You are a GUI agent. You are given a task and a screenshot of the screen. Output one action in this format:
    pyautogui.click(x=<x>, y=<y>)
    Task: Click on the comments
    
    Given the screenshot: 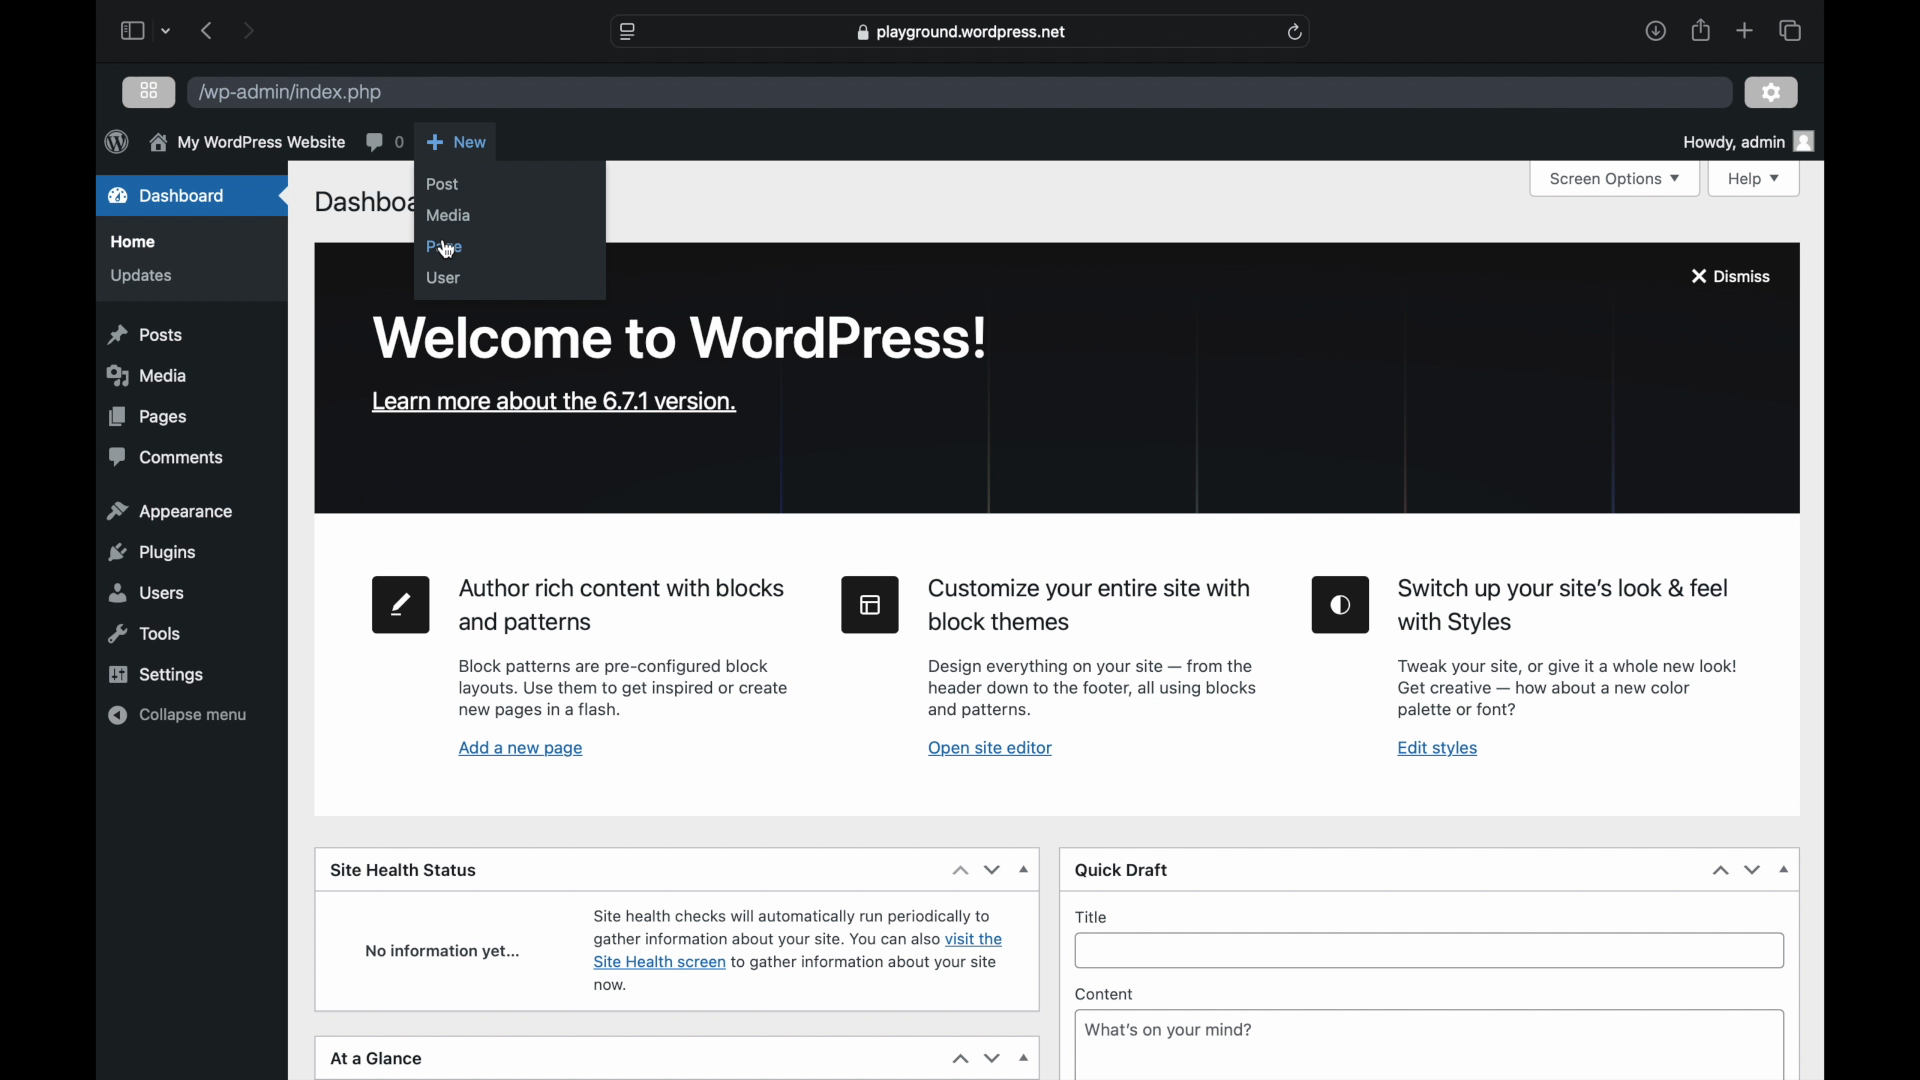 What is the action you would take?
    pyautogui.click(x=168, y=457)
    